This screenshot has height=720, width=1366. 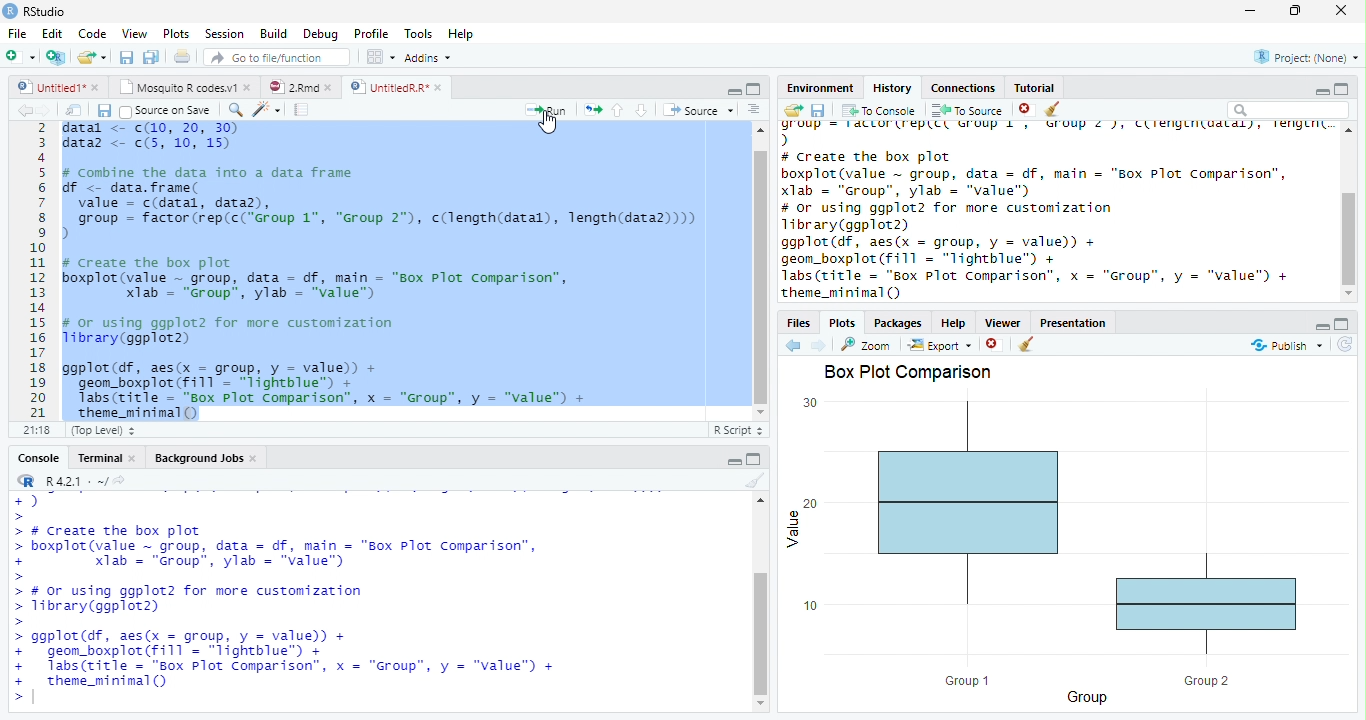 I want to click on Viewer, so click(x=1004, y=322).